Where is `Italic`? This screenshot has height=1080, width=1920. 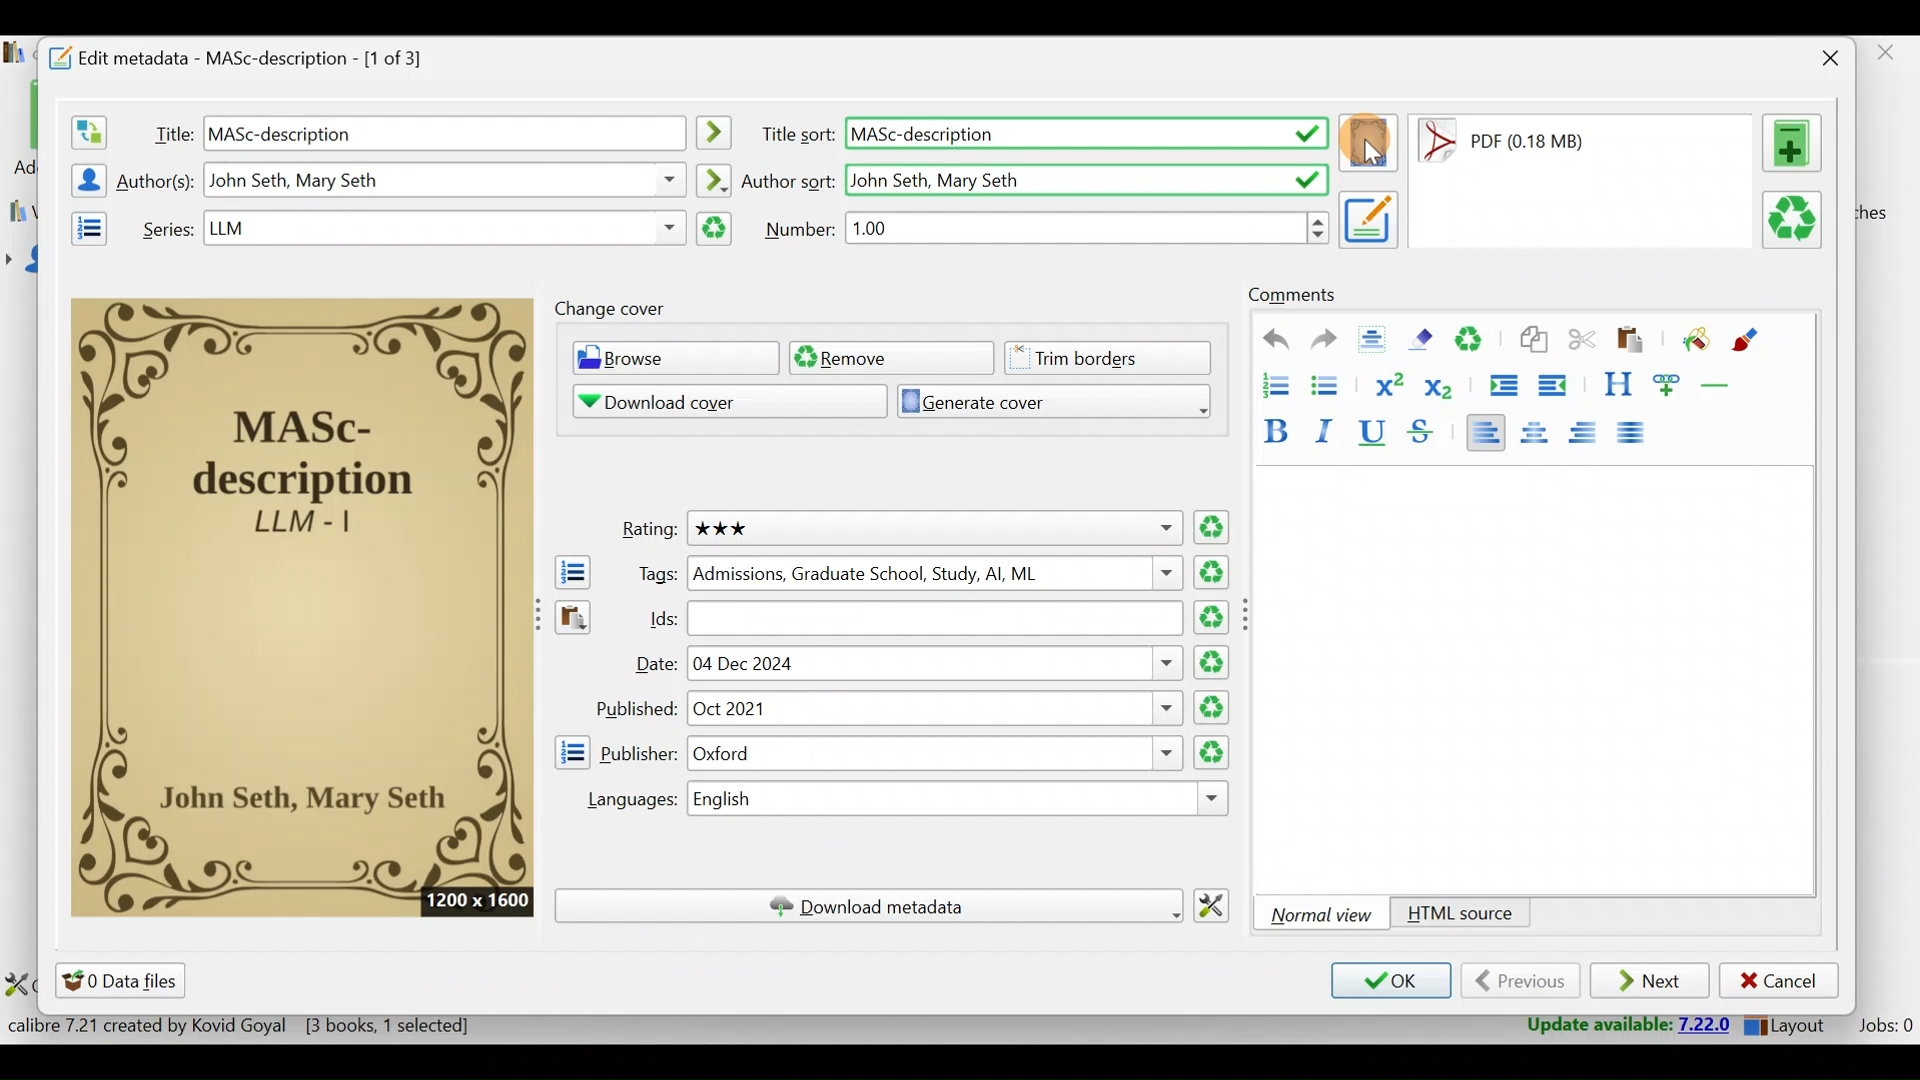 Italic is located at coordinates (1329, 430).